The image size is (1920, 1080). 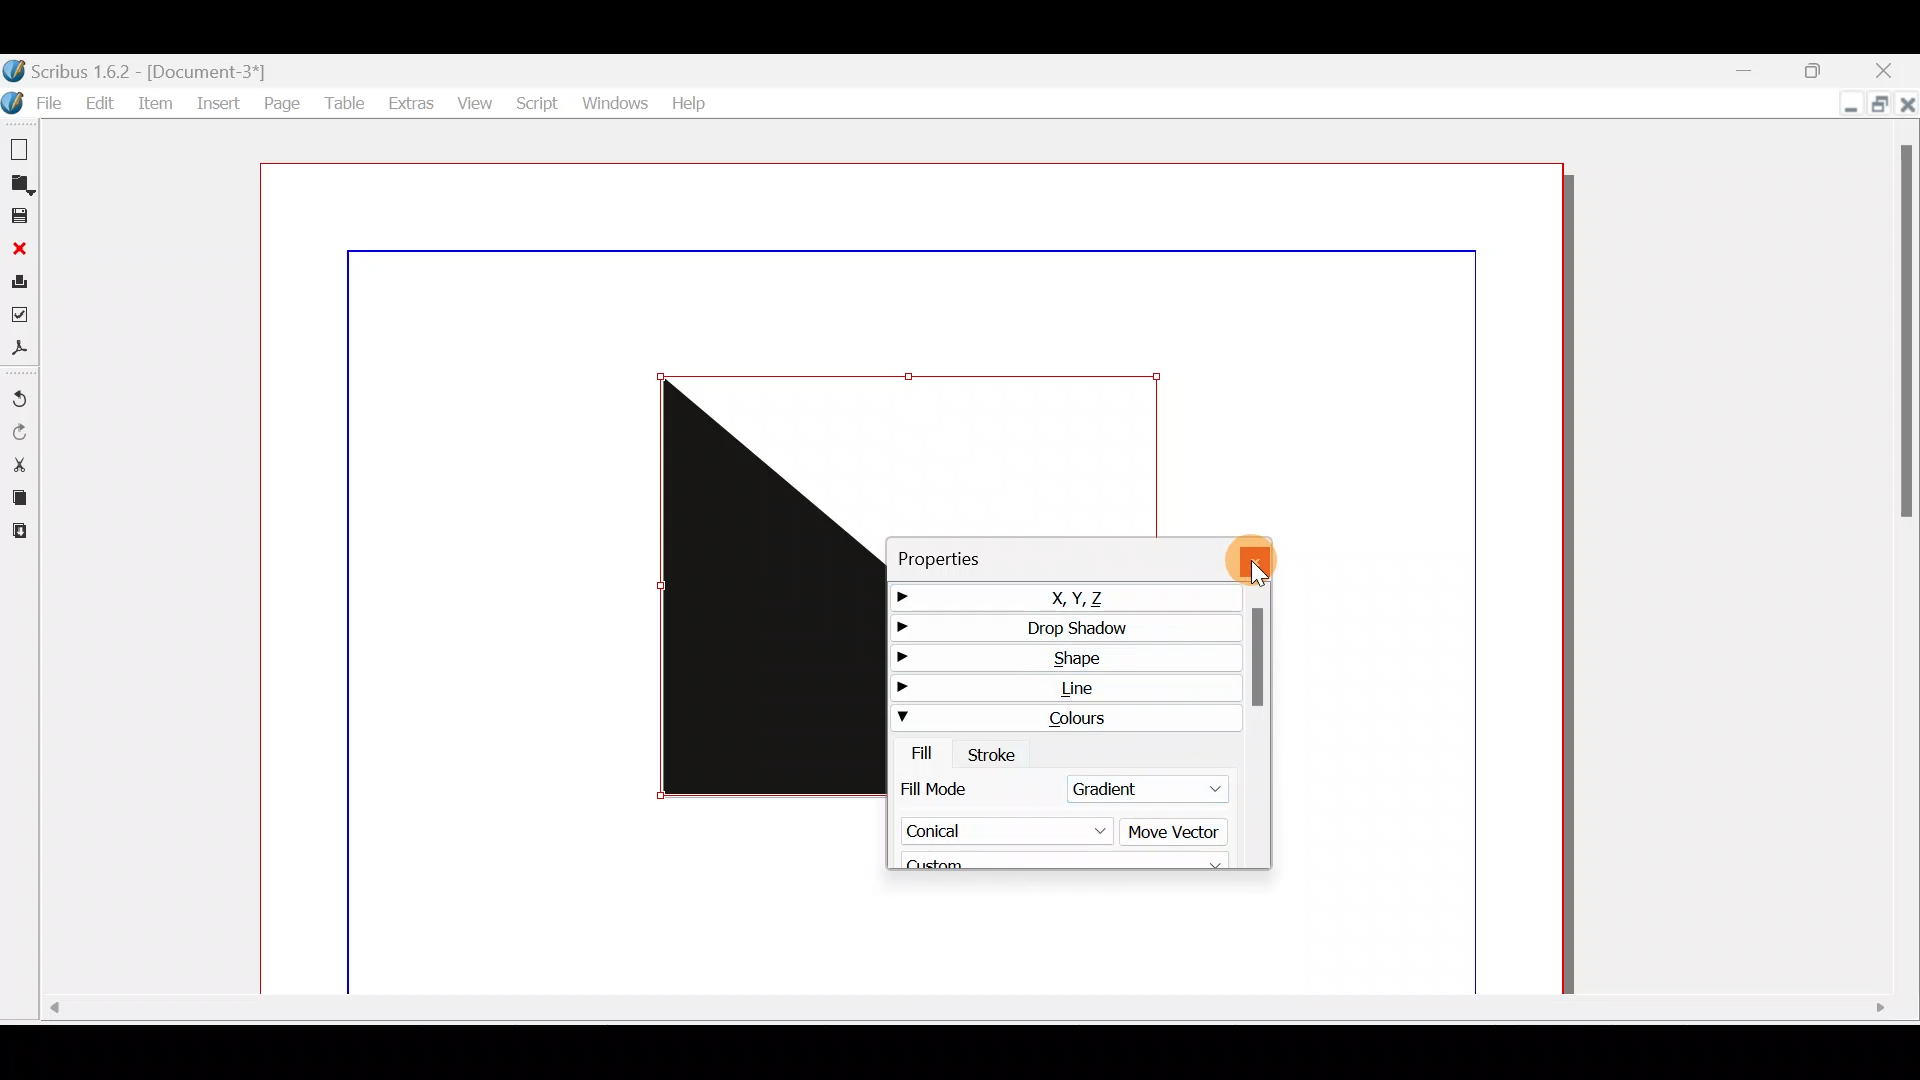 I want to click on Maximise, so click(x=1823, y=69).